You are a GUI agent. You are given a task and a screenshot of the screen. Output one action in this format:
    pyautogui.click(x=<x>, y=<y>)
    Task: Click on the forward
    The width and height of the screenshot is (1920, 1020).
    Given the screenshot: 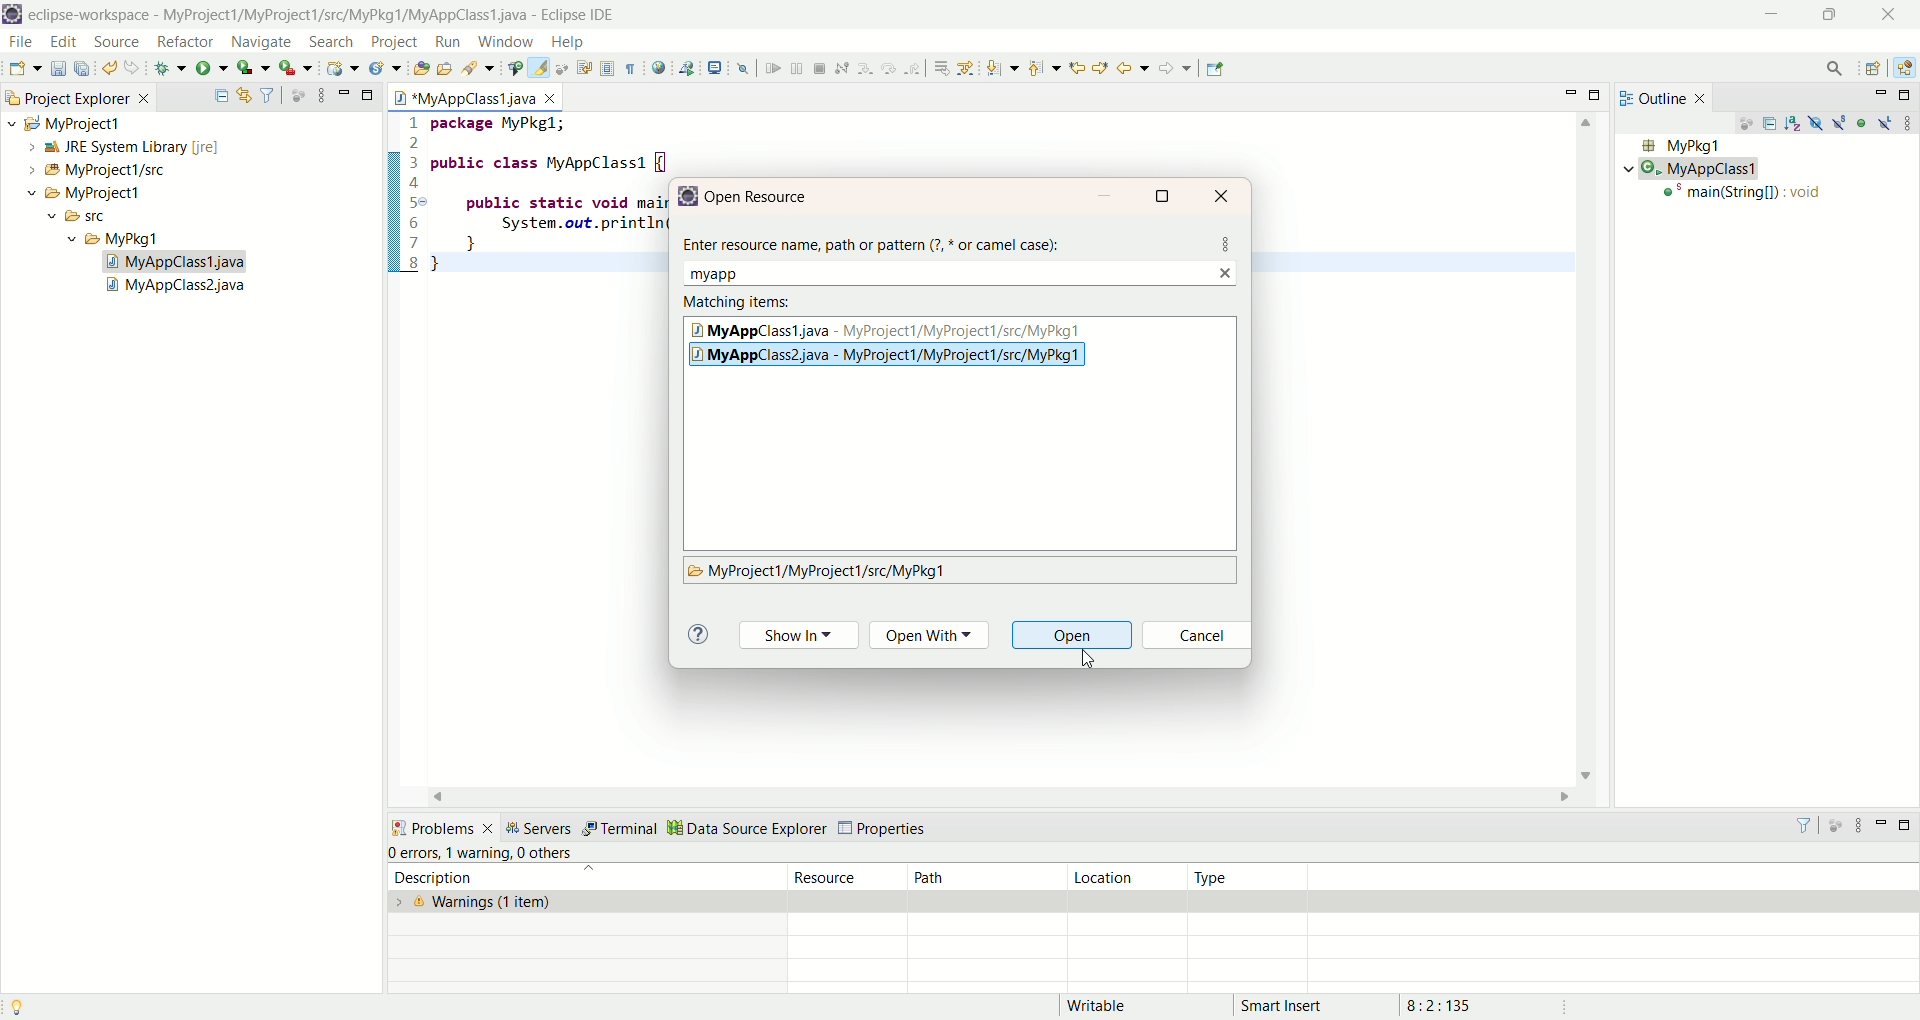 What is the action you would take?
    pyautogui.click(x=1175, y=68)
    